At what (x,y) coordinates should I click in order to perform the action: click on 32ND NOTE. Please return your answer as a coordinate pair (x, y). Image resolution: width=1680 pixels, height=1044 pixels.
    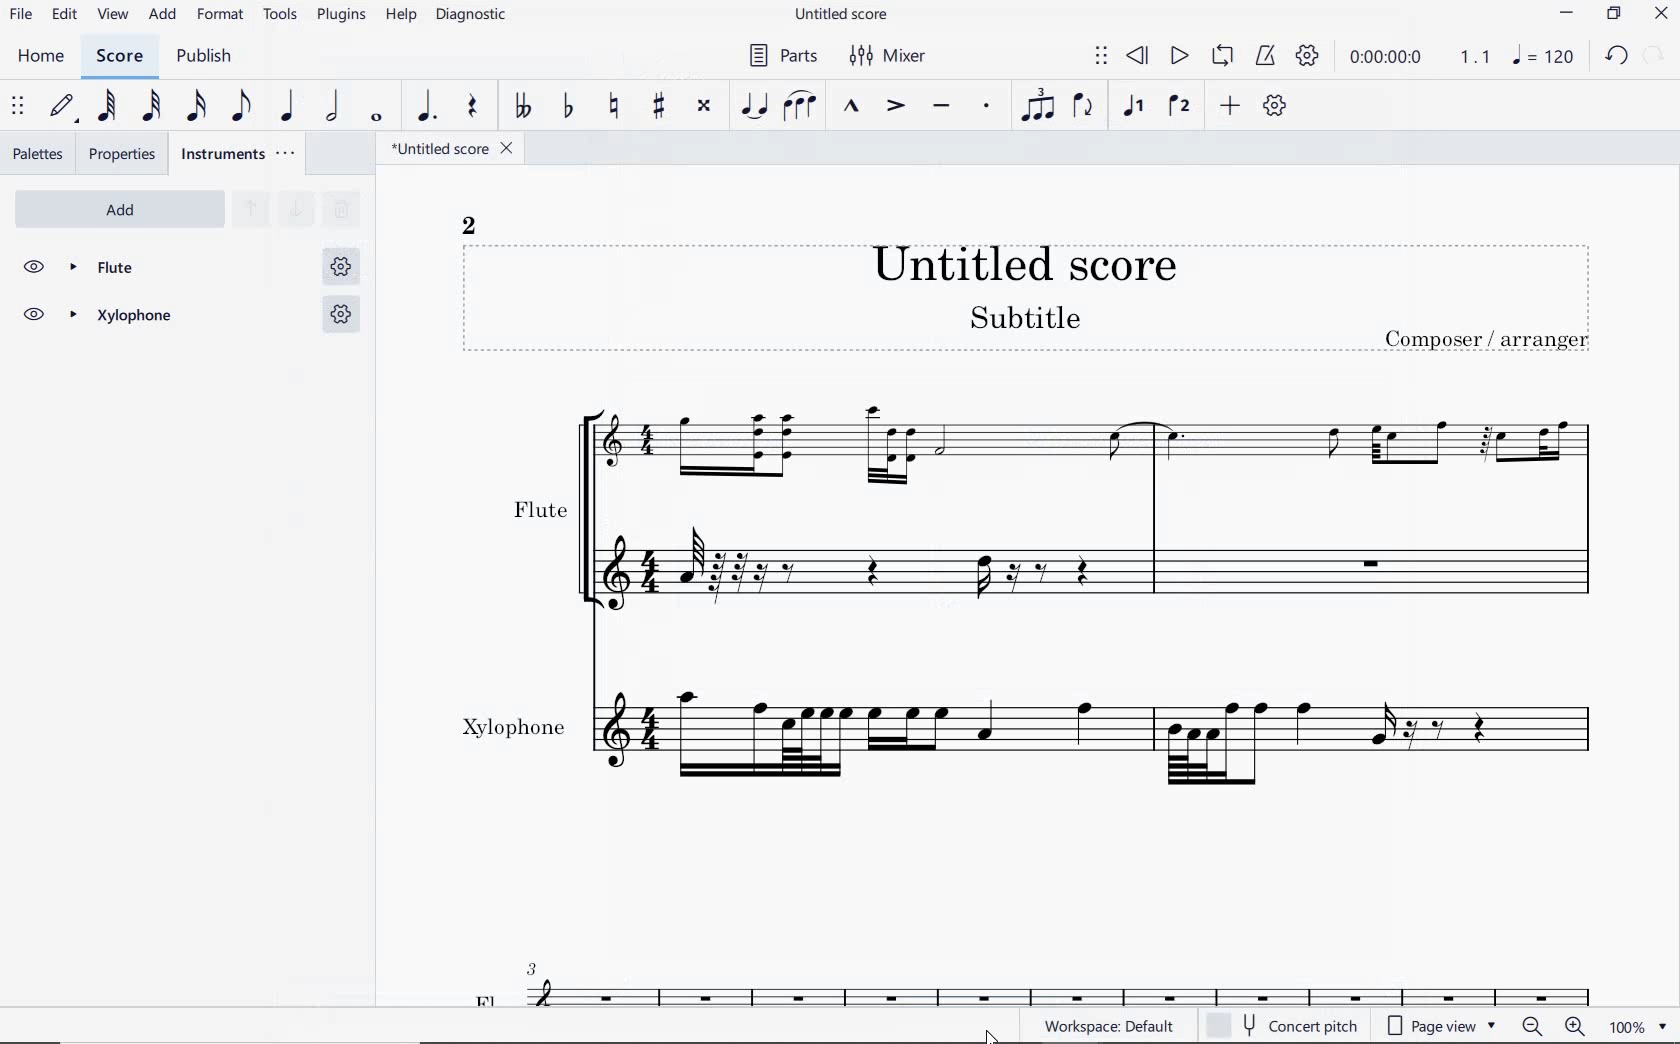
    Looking at the image, I should click on (149, 104).